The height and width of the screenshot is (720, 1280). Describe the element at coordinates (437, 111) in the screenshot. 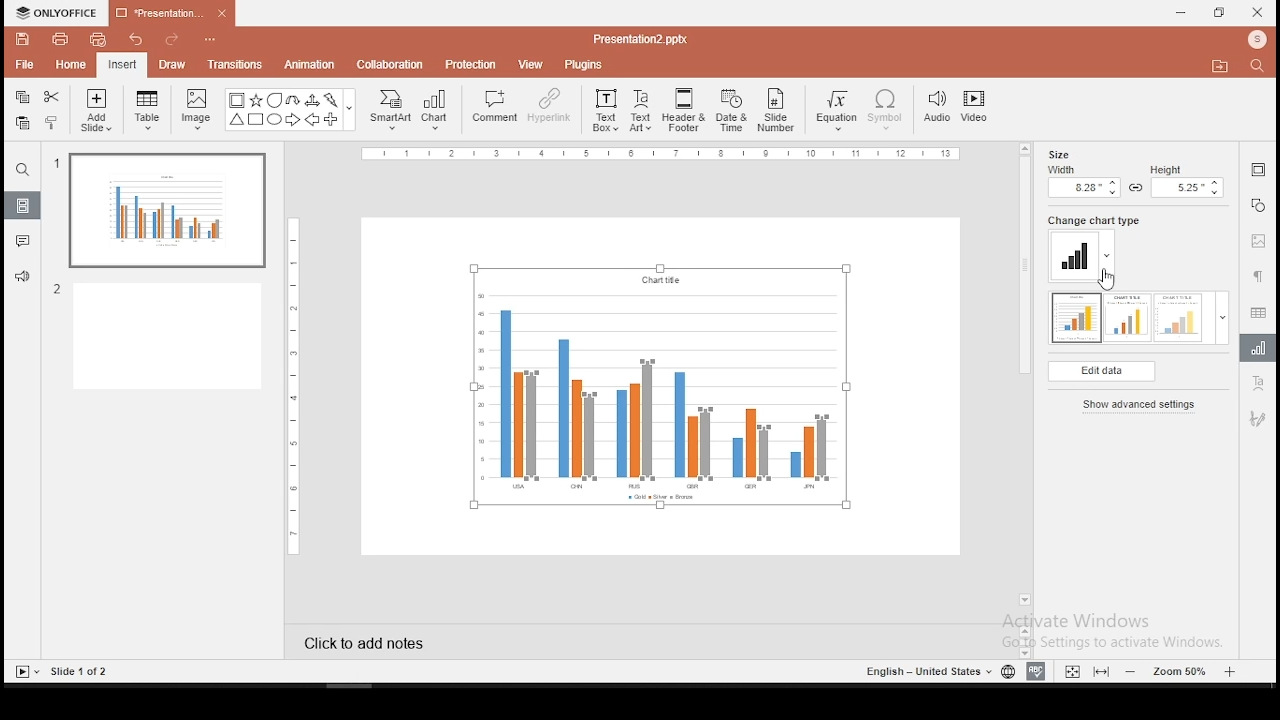

I see `chart` at that location.